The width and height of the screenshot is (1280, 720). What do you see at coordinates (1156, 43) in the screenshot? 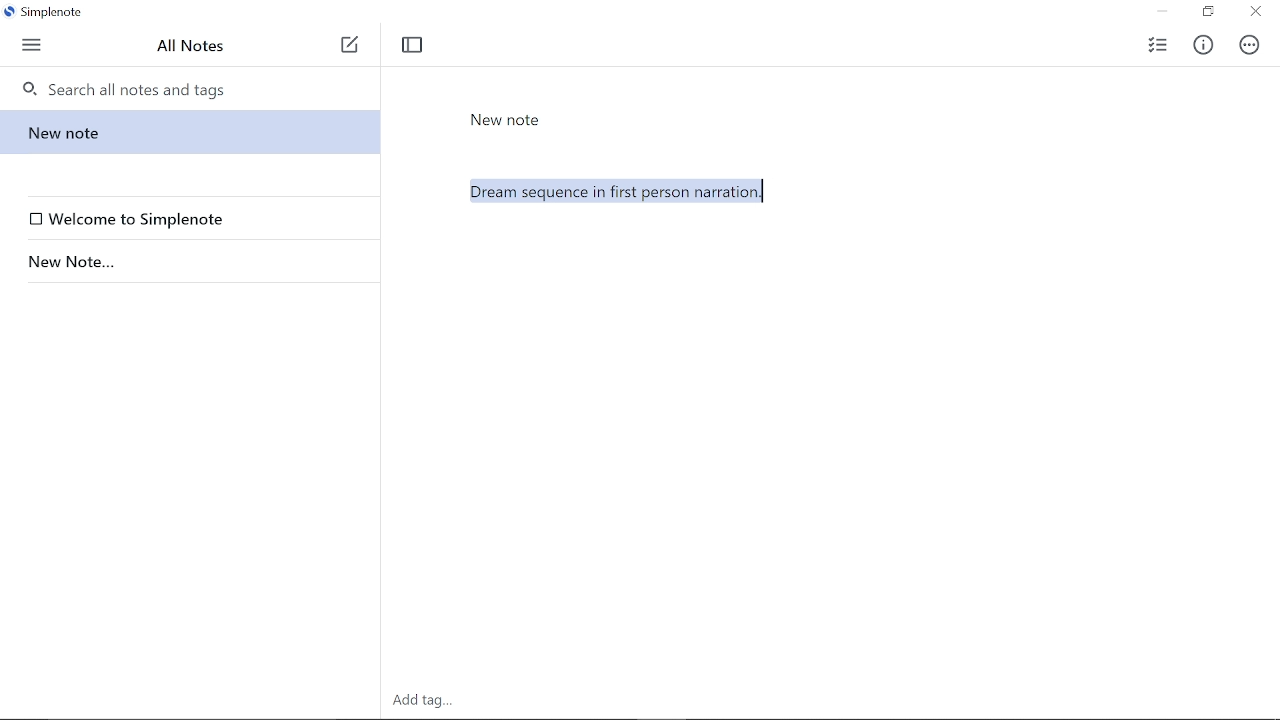
I see `Add checklist` at bounding box center [1156, 43].